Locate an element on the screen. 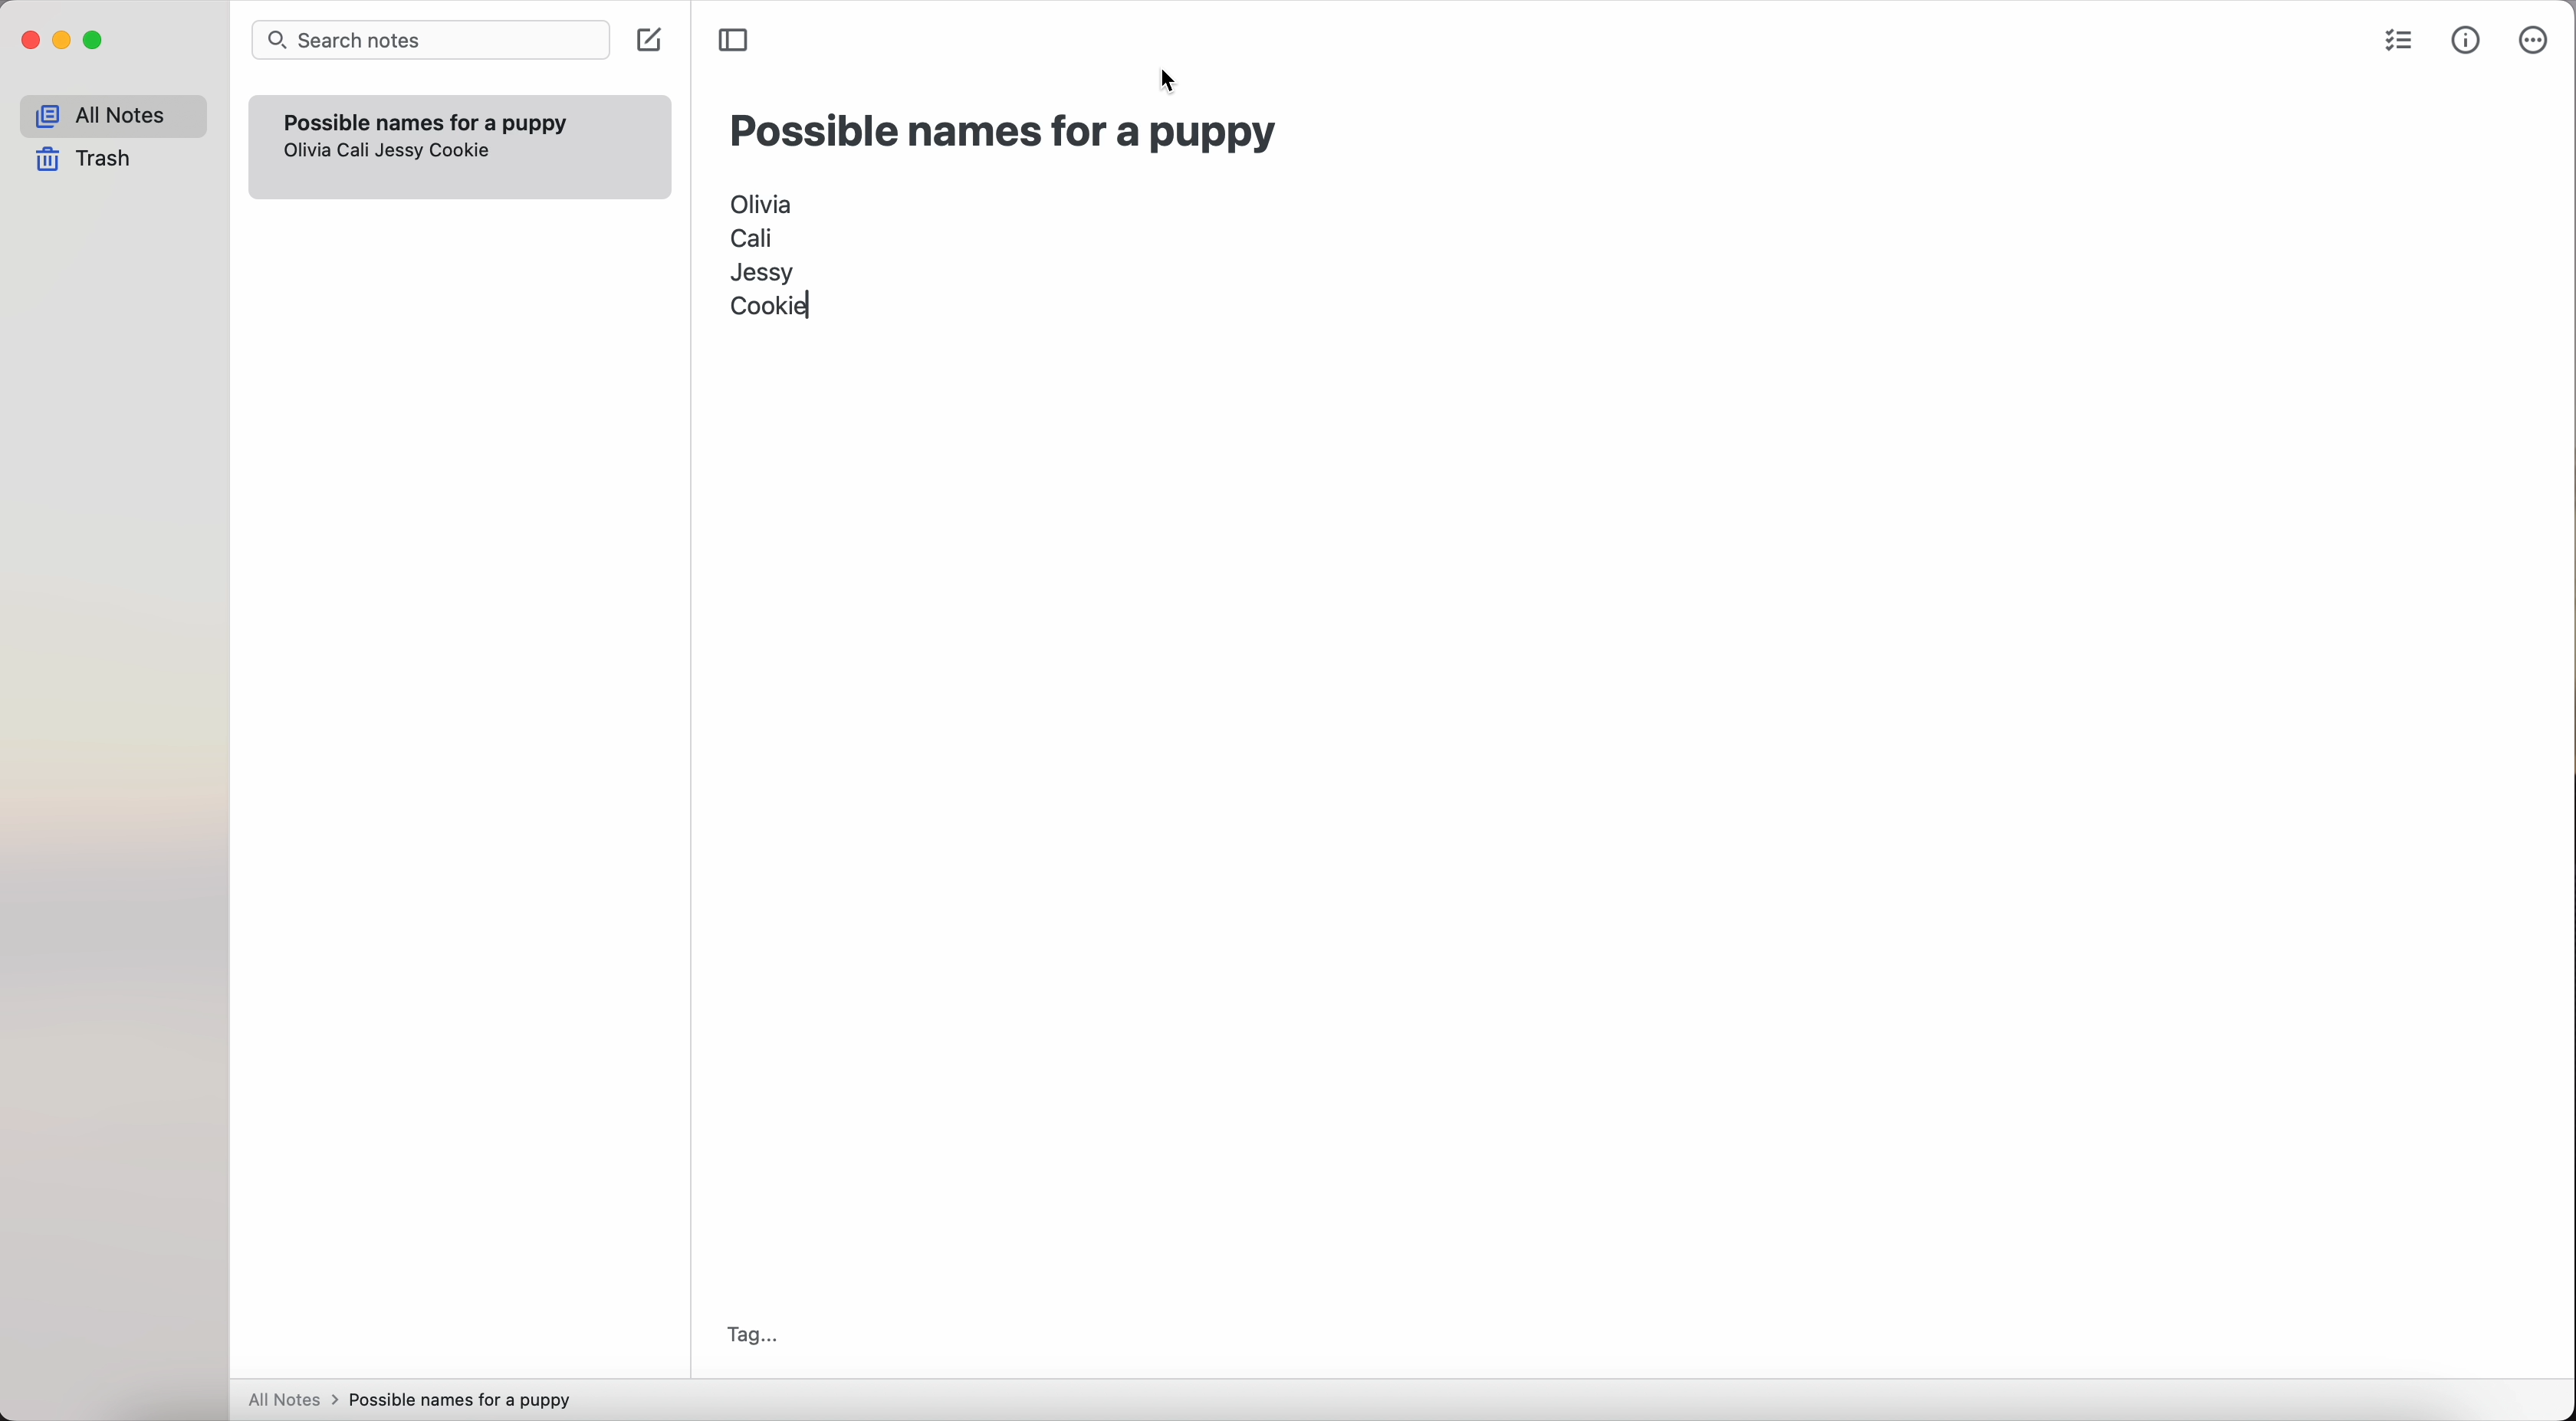 This screenshot has width=2576, height=1421. more options is located at coordinates (2536, 42).